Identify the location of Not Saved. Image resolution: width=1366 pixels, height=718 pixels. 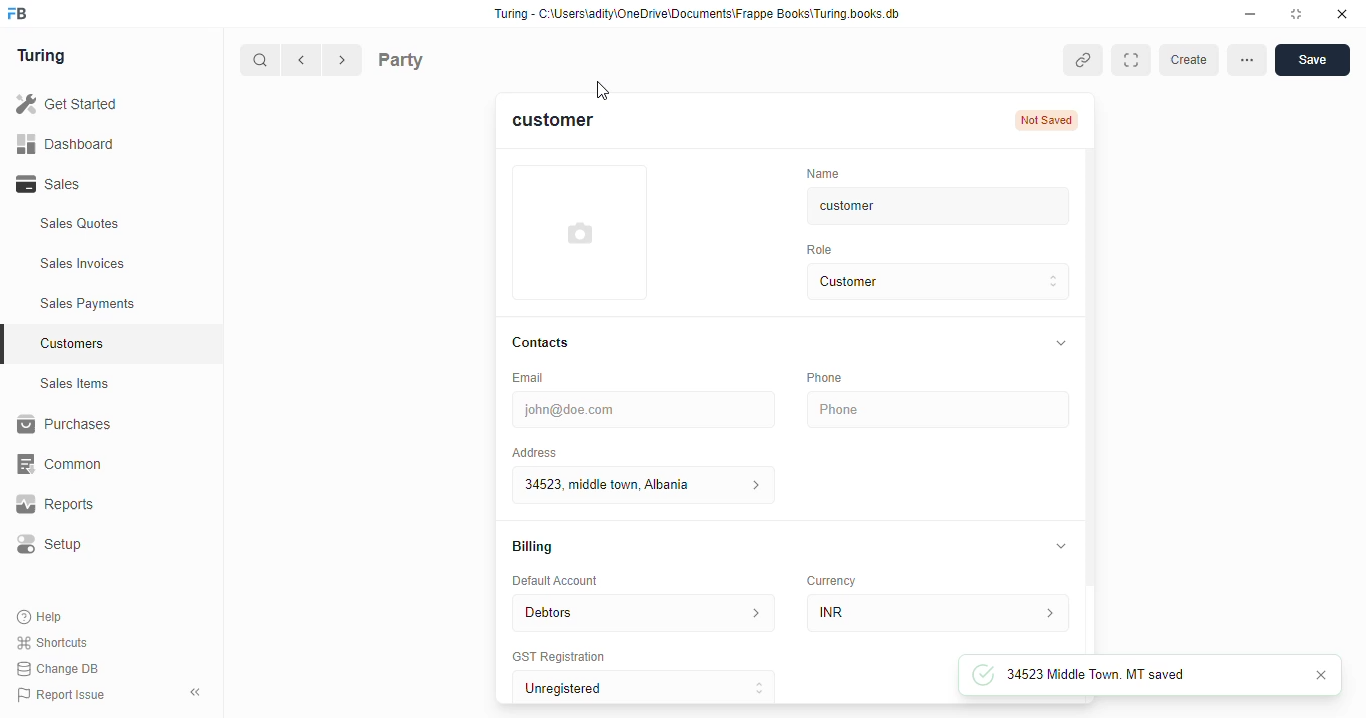
(1049, 121).